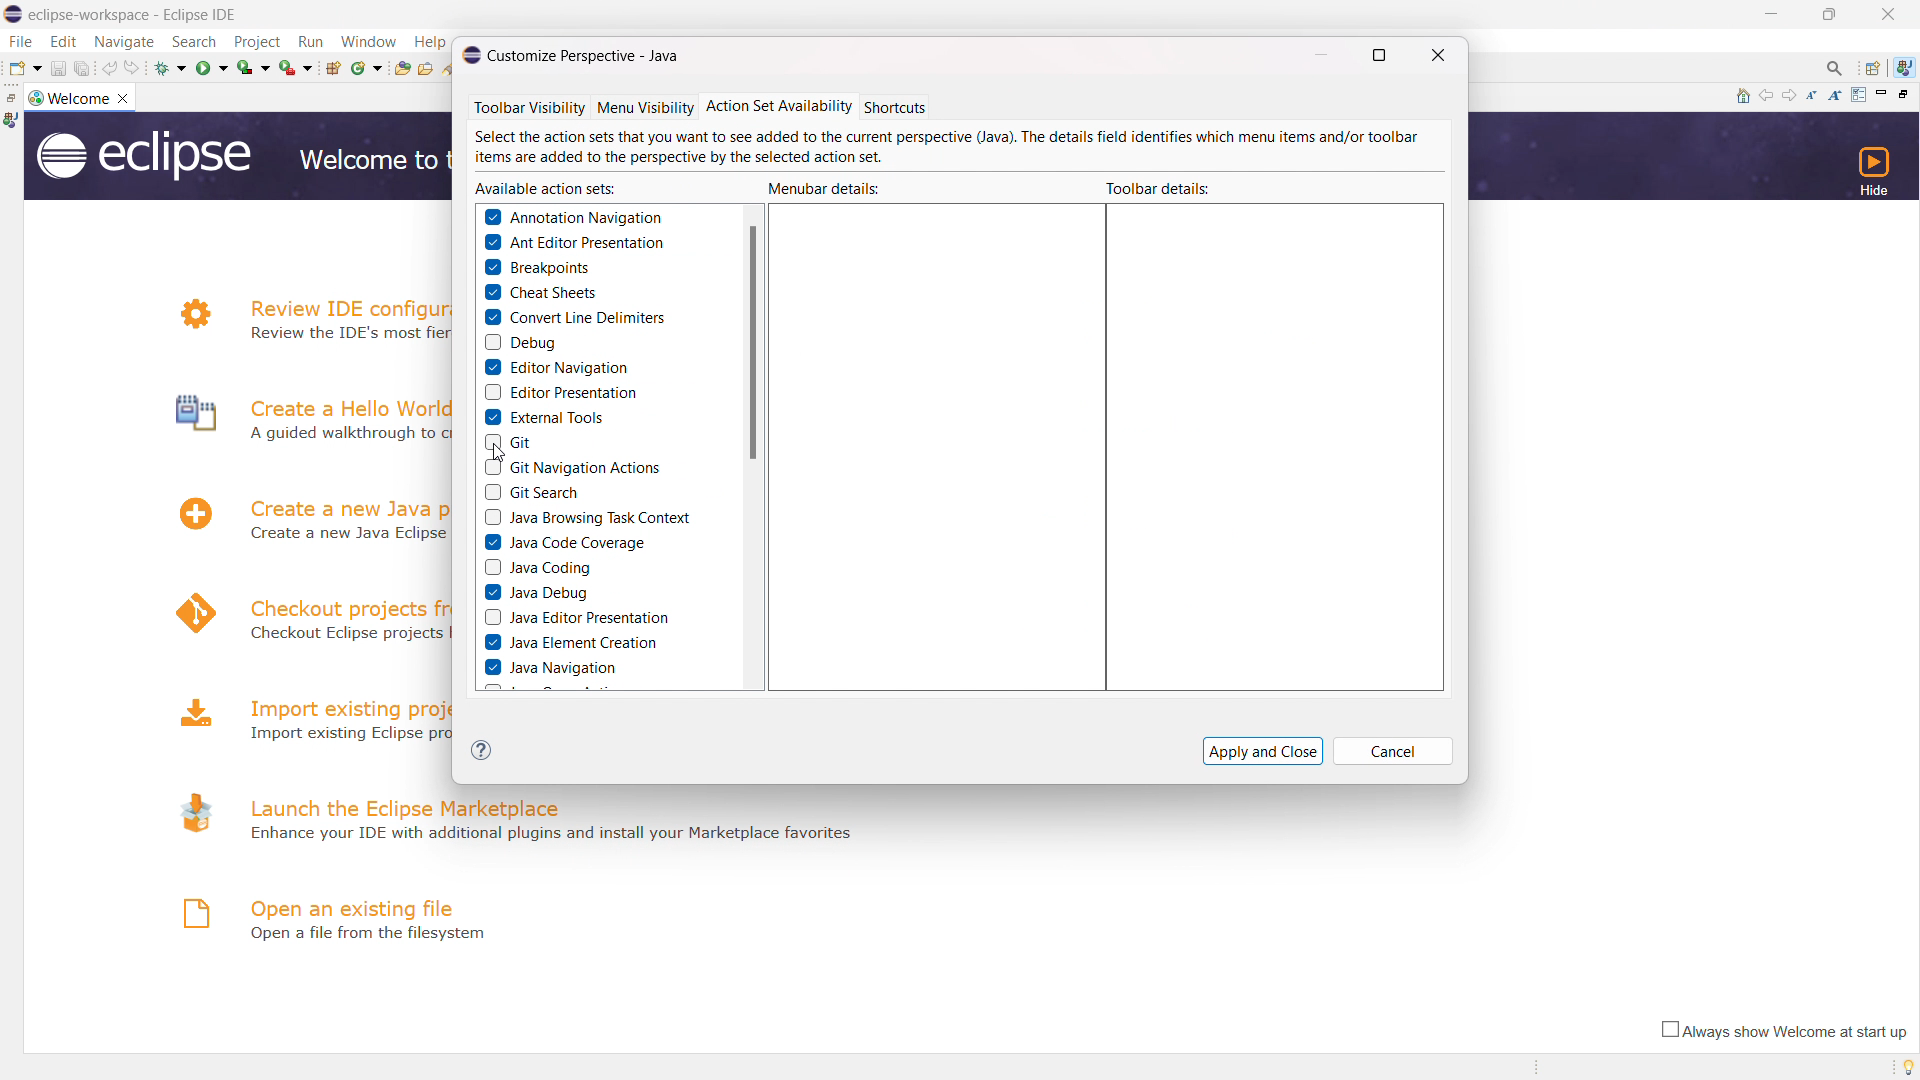 Image resolution: width=1920 pixels, height=1080 pixels. Describe the element at coordinates (1162, 186) in the screenshot. I see `toolbat details` at that location.